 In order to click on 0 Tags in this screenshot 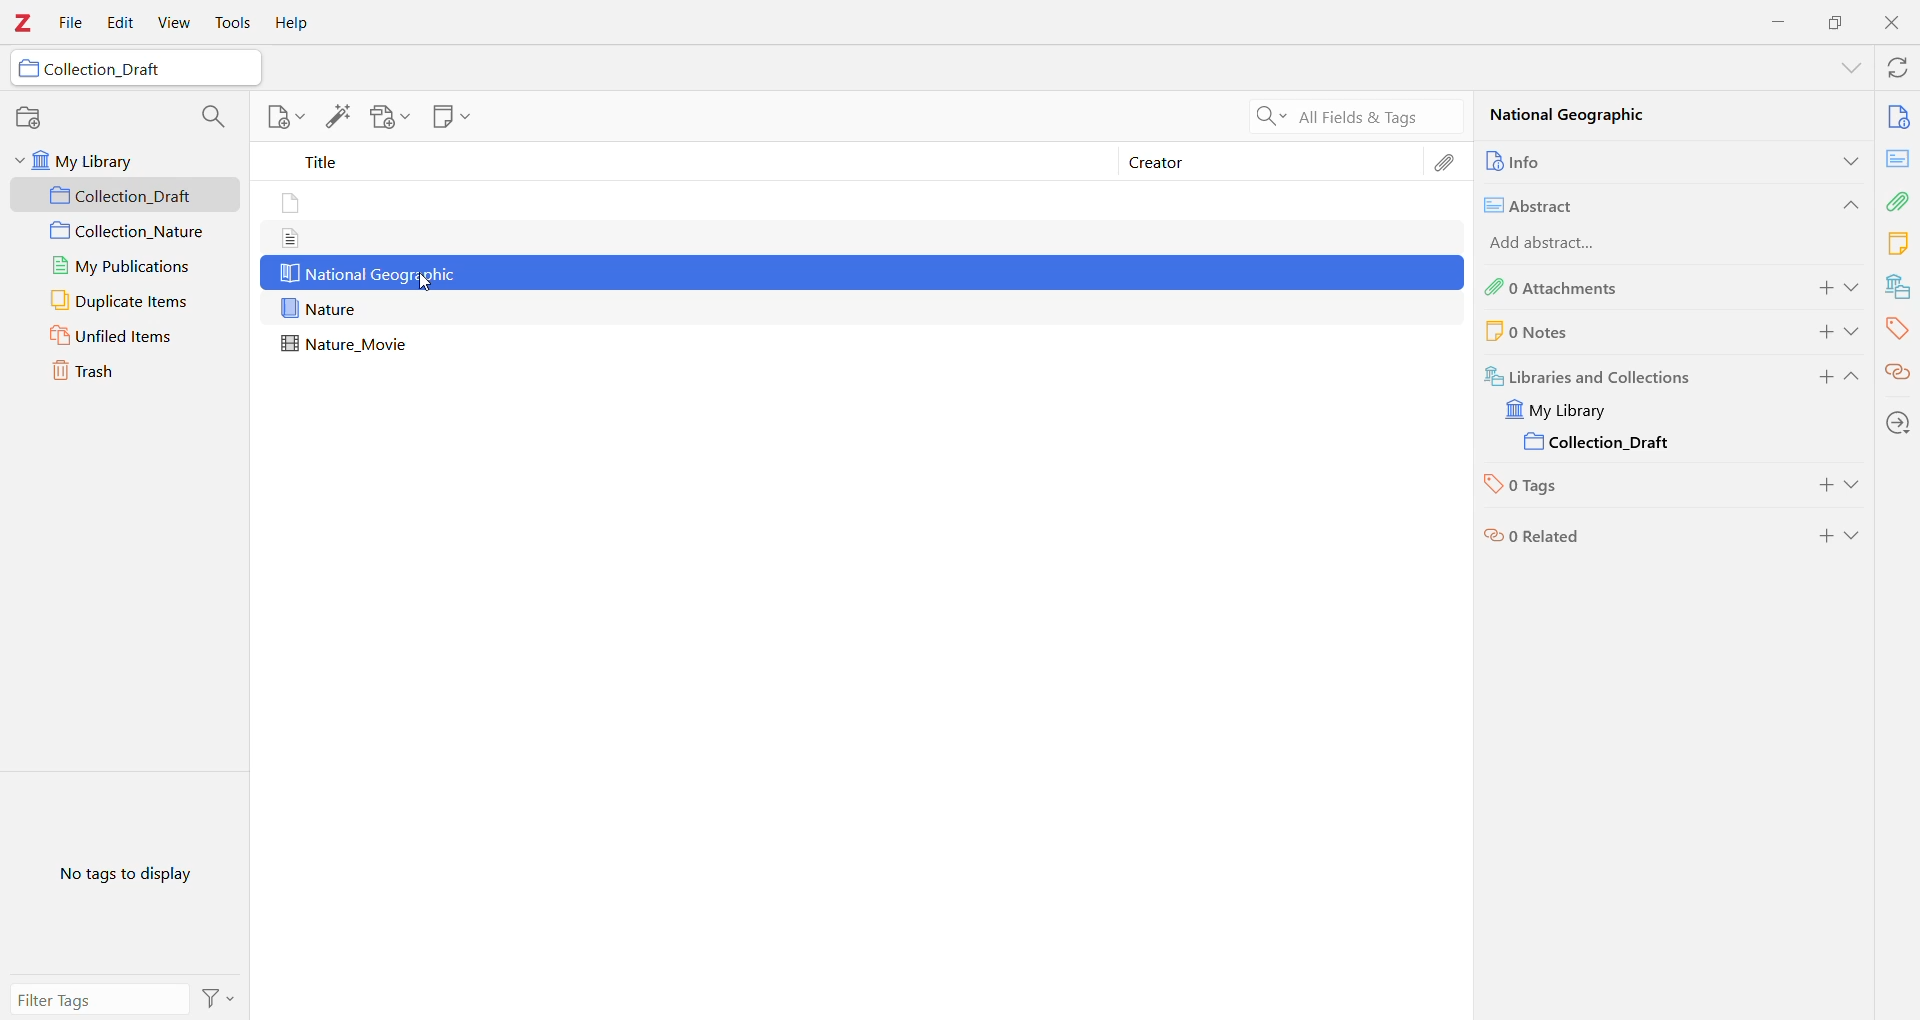, I will do `click(1620, 488)`.